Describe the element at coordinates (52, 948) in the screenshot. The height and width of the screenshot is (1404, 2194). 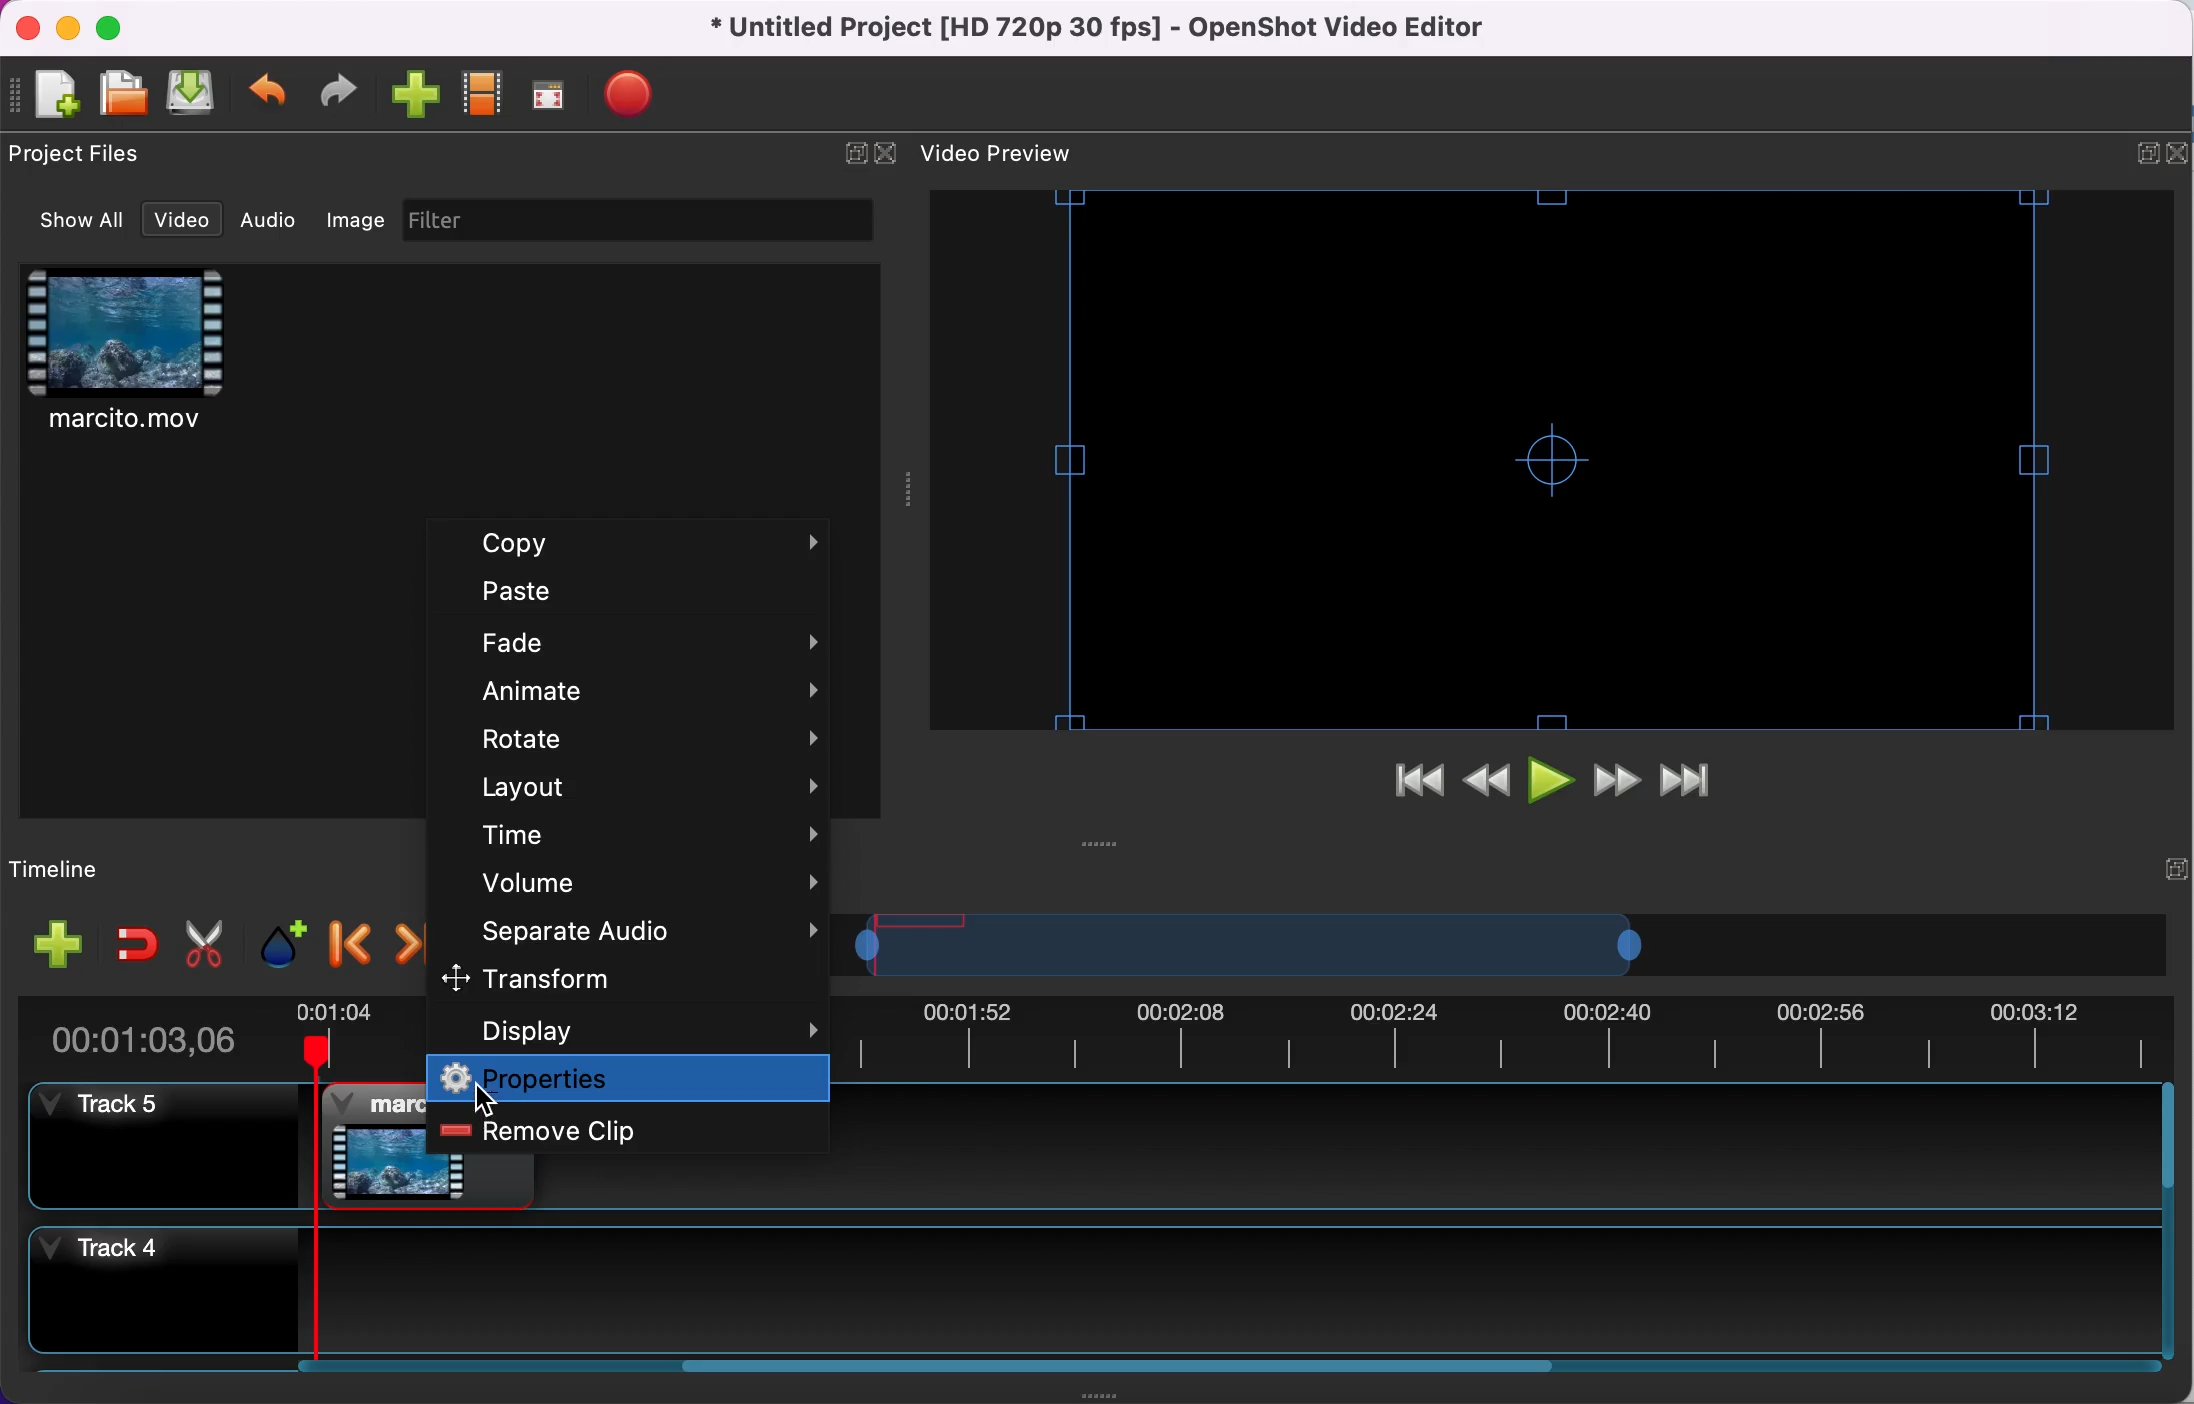
I see `add track` at that location.